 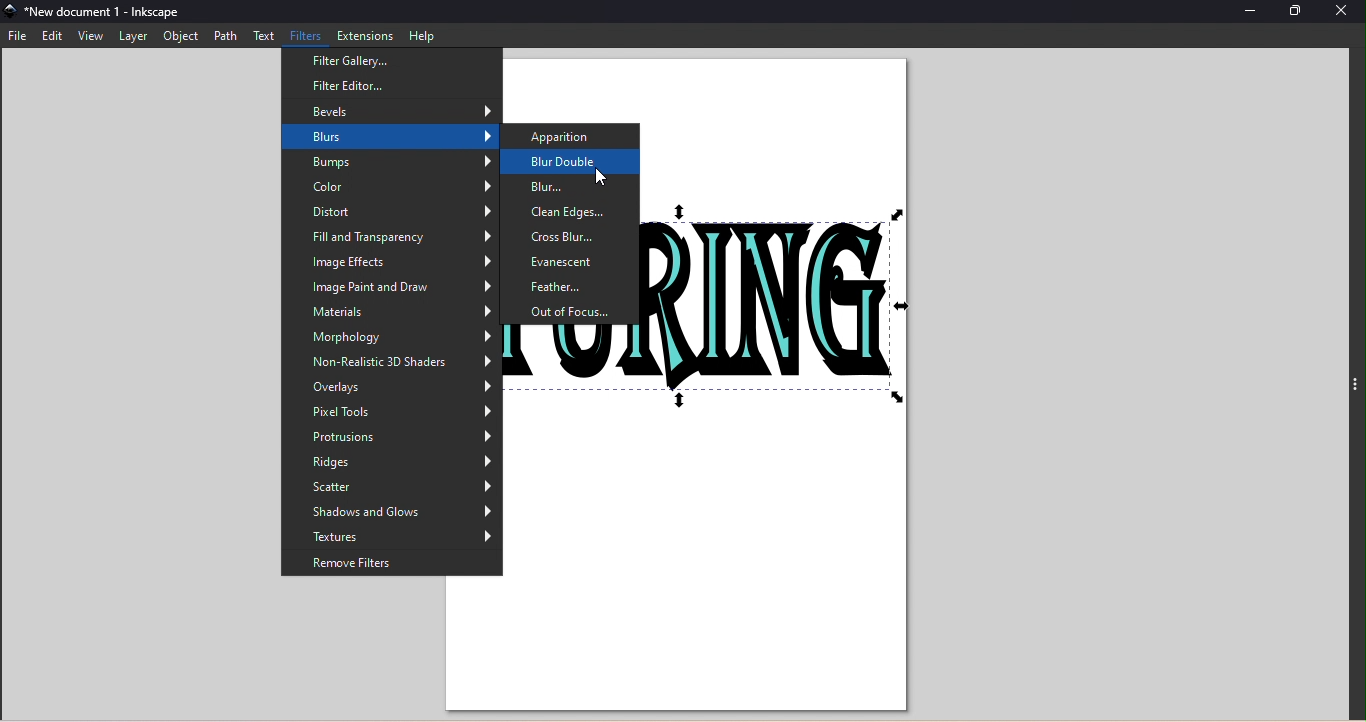 What do you see at coordinates (390, 163) in the screenshot?
I see `Bumps` at bounding box center [390, 163].